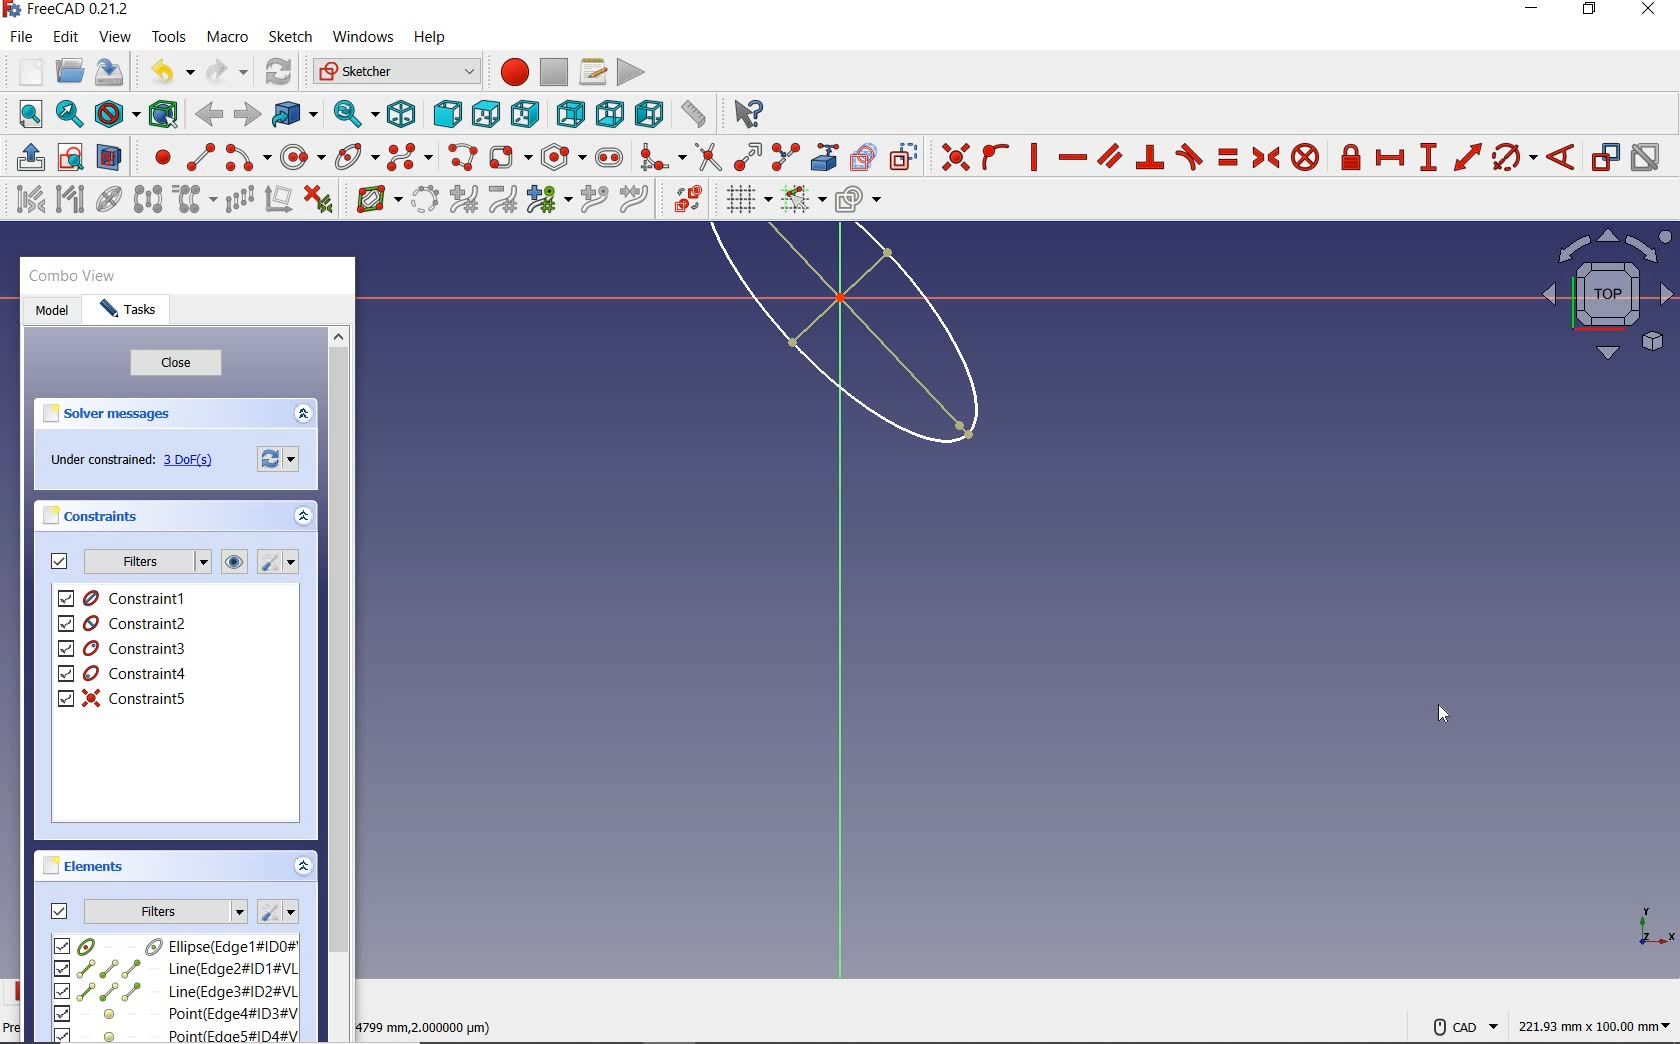 This screenshot has width=1680, height=1044. Describe the element at coordinates (548, 198) in the screenshot. I see `modify knot multiplicity` at that location.